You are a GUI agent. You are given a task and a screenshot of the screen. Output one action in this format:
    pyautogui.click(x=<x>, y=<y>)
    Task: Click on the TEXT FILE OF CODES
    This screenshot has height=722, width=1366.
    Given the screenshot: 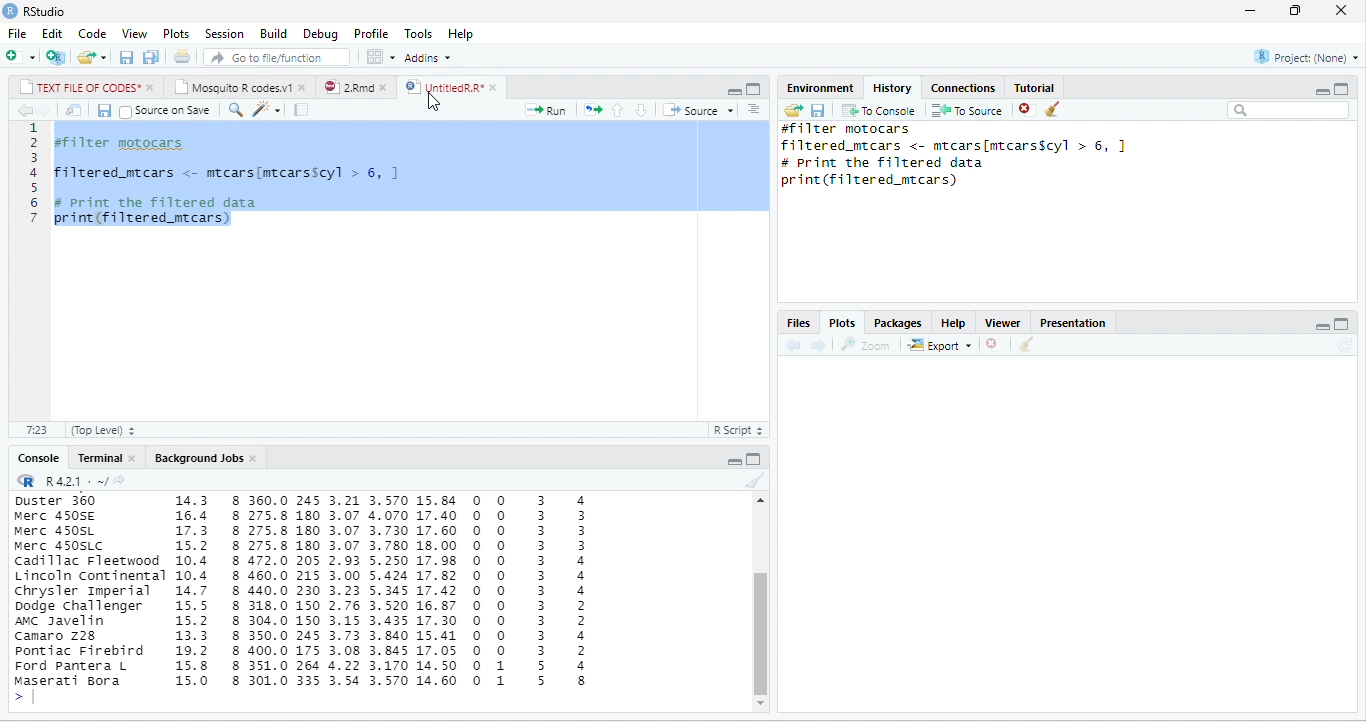 What is the action you would take?
    pyautogui.click(x=80, y=86)
    